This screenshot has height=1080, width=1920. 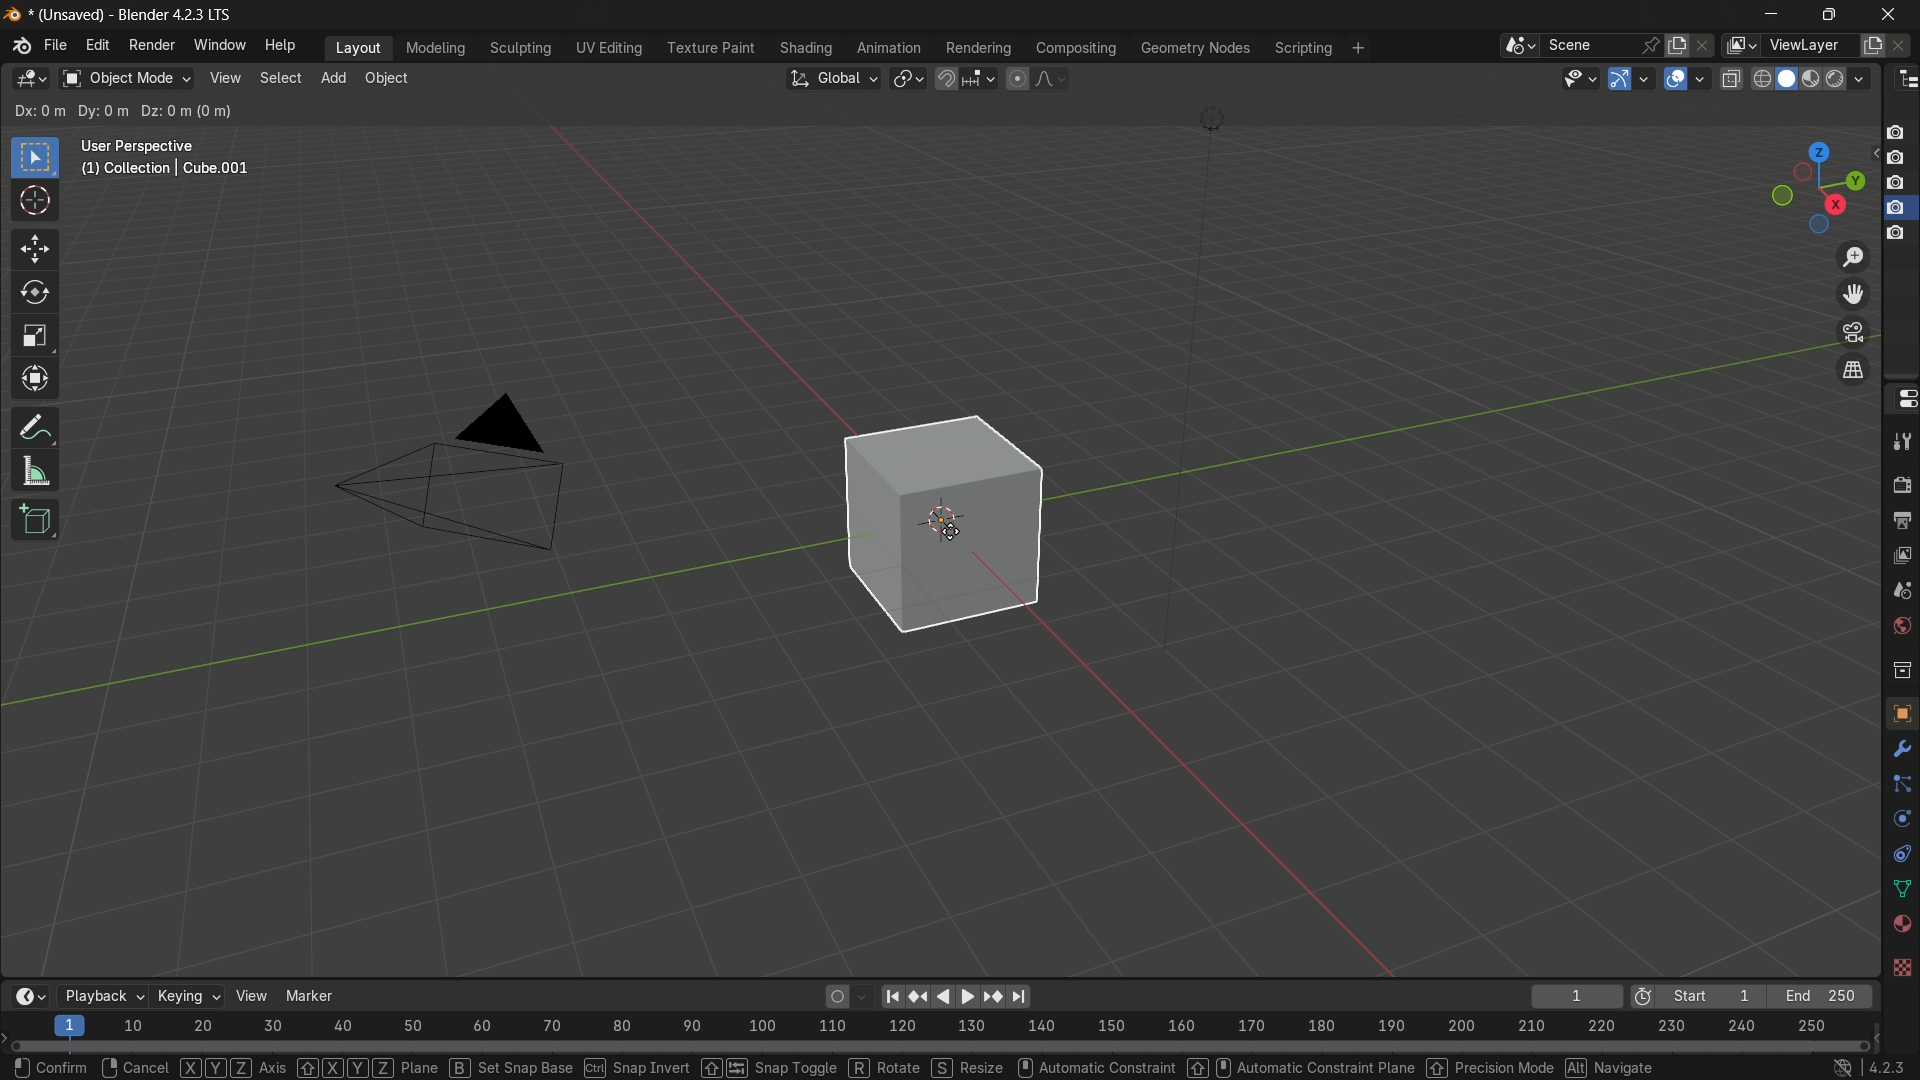 I want to click on 4.2.3, so click(x=1871, y=1066).